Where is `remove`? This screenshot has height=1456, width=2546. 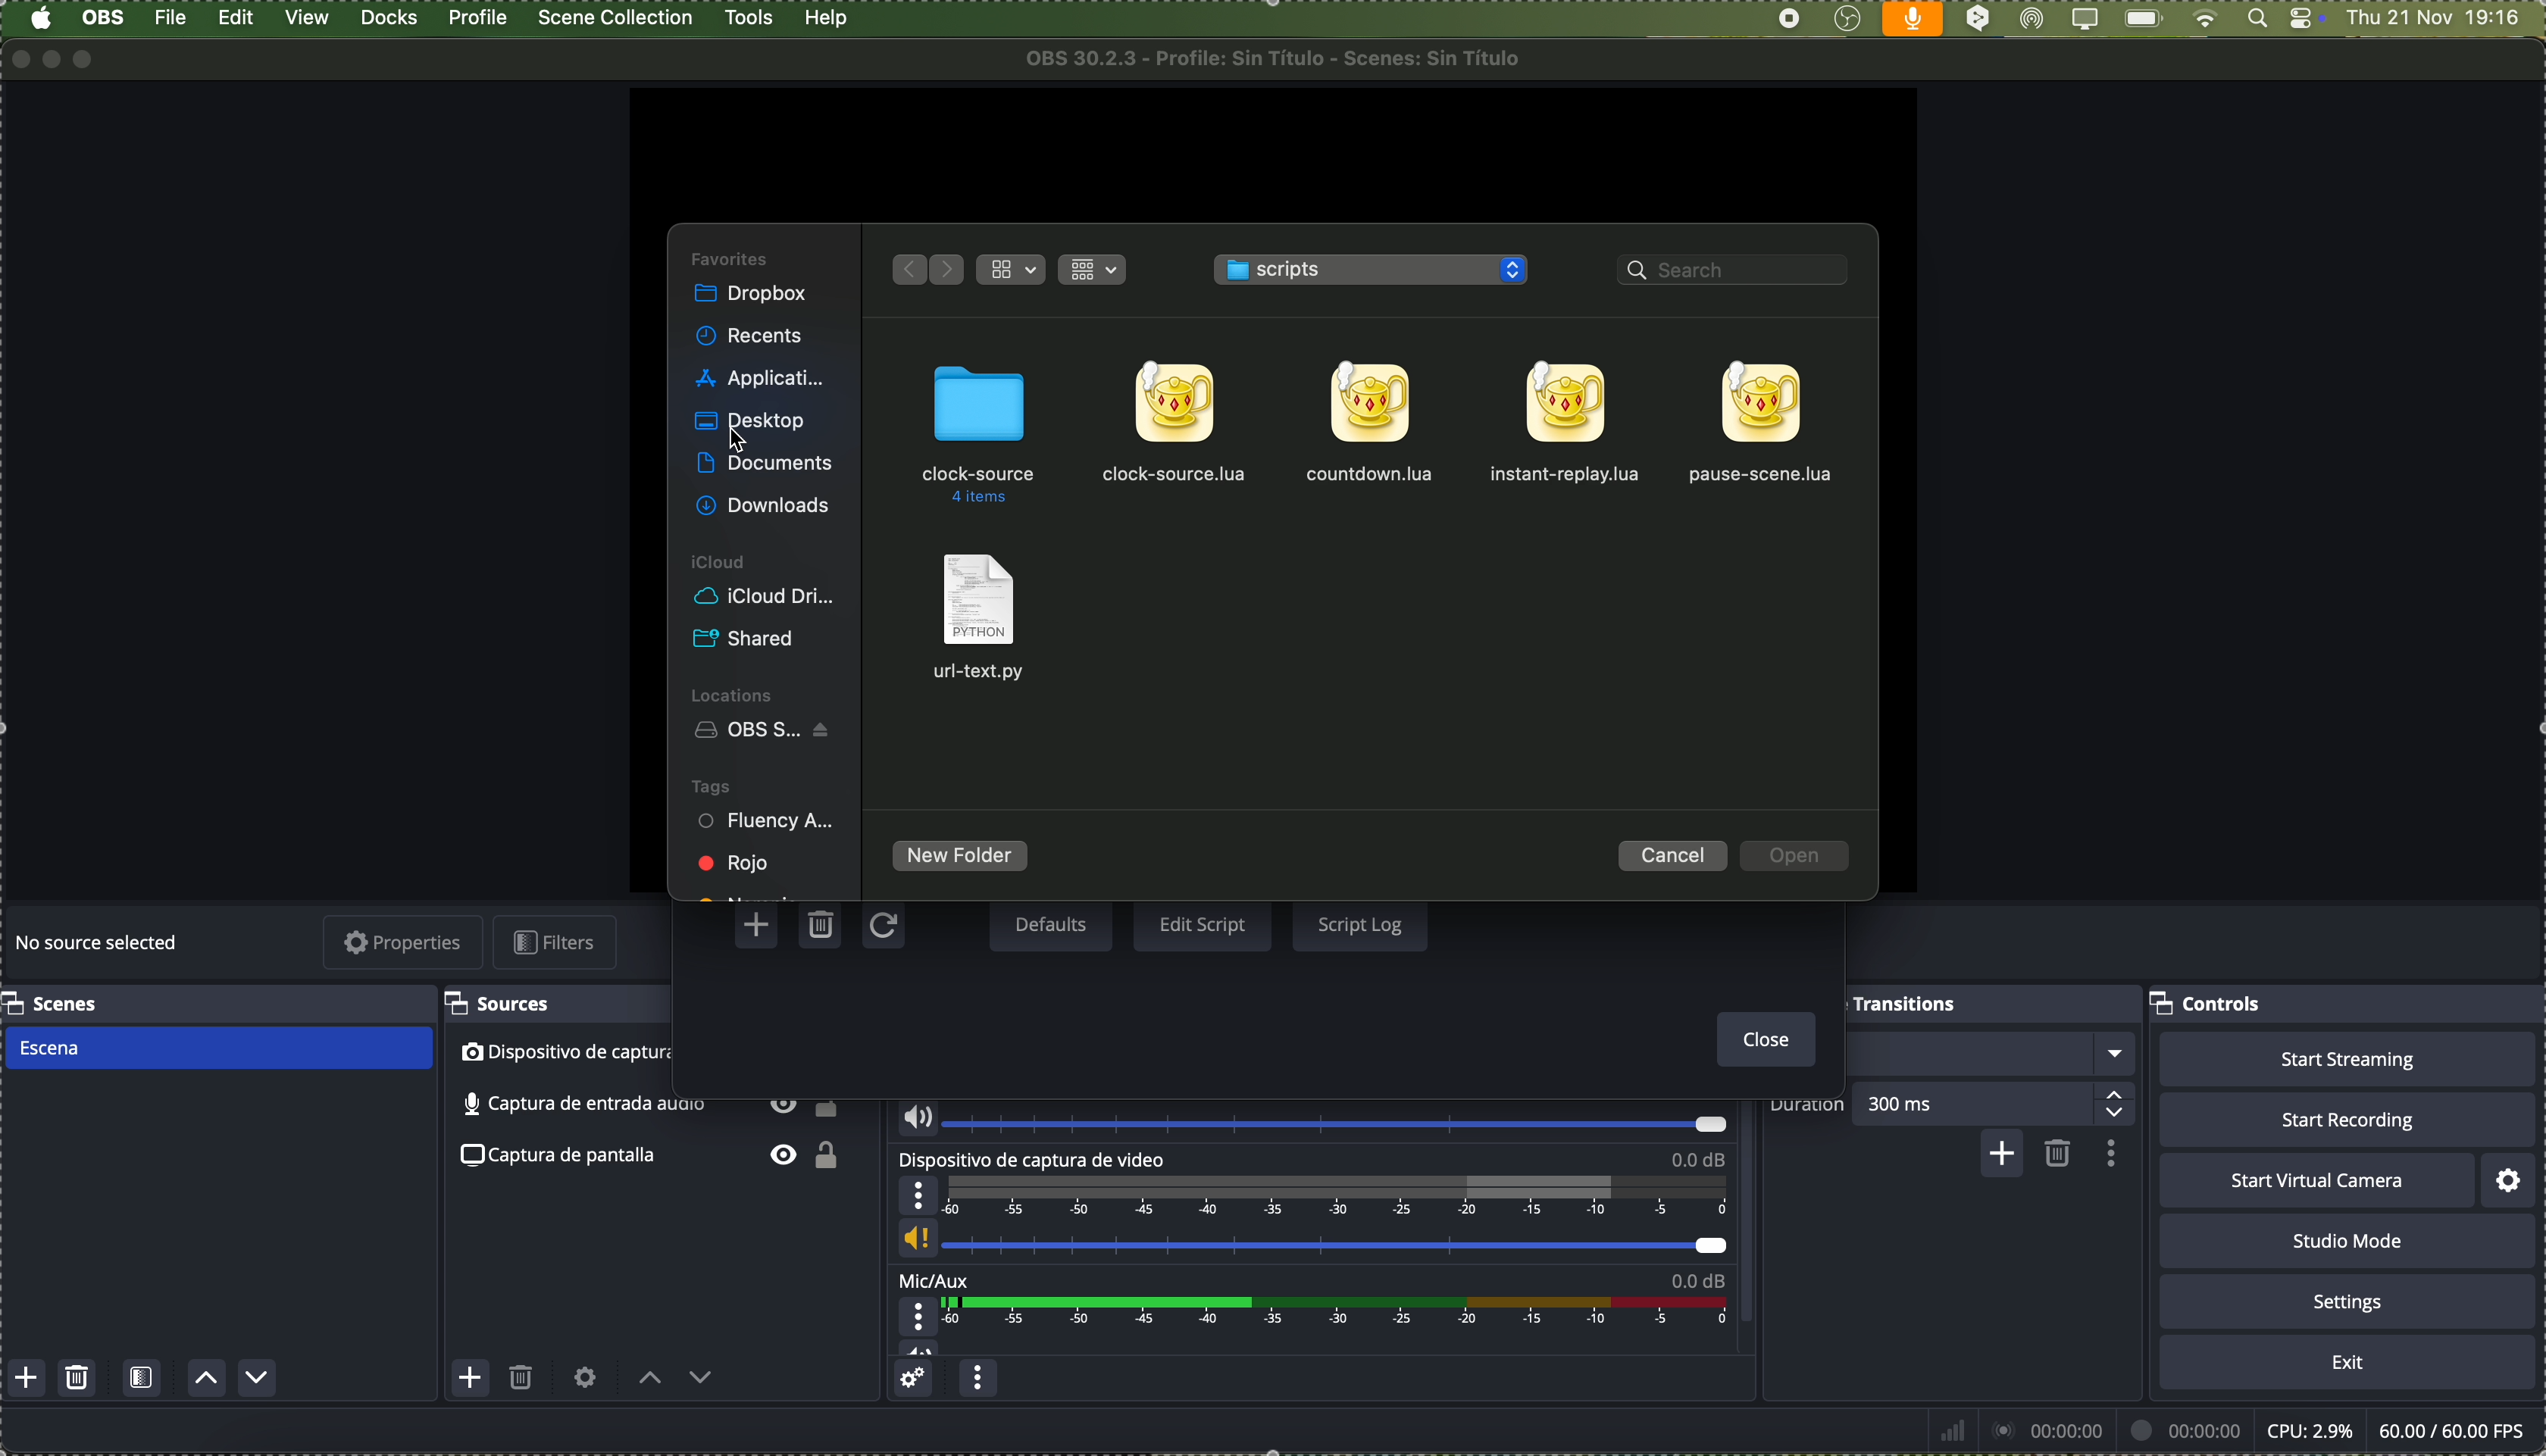 remove is located at coordinates (2059, 1155).